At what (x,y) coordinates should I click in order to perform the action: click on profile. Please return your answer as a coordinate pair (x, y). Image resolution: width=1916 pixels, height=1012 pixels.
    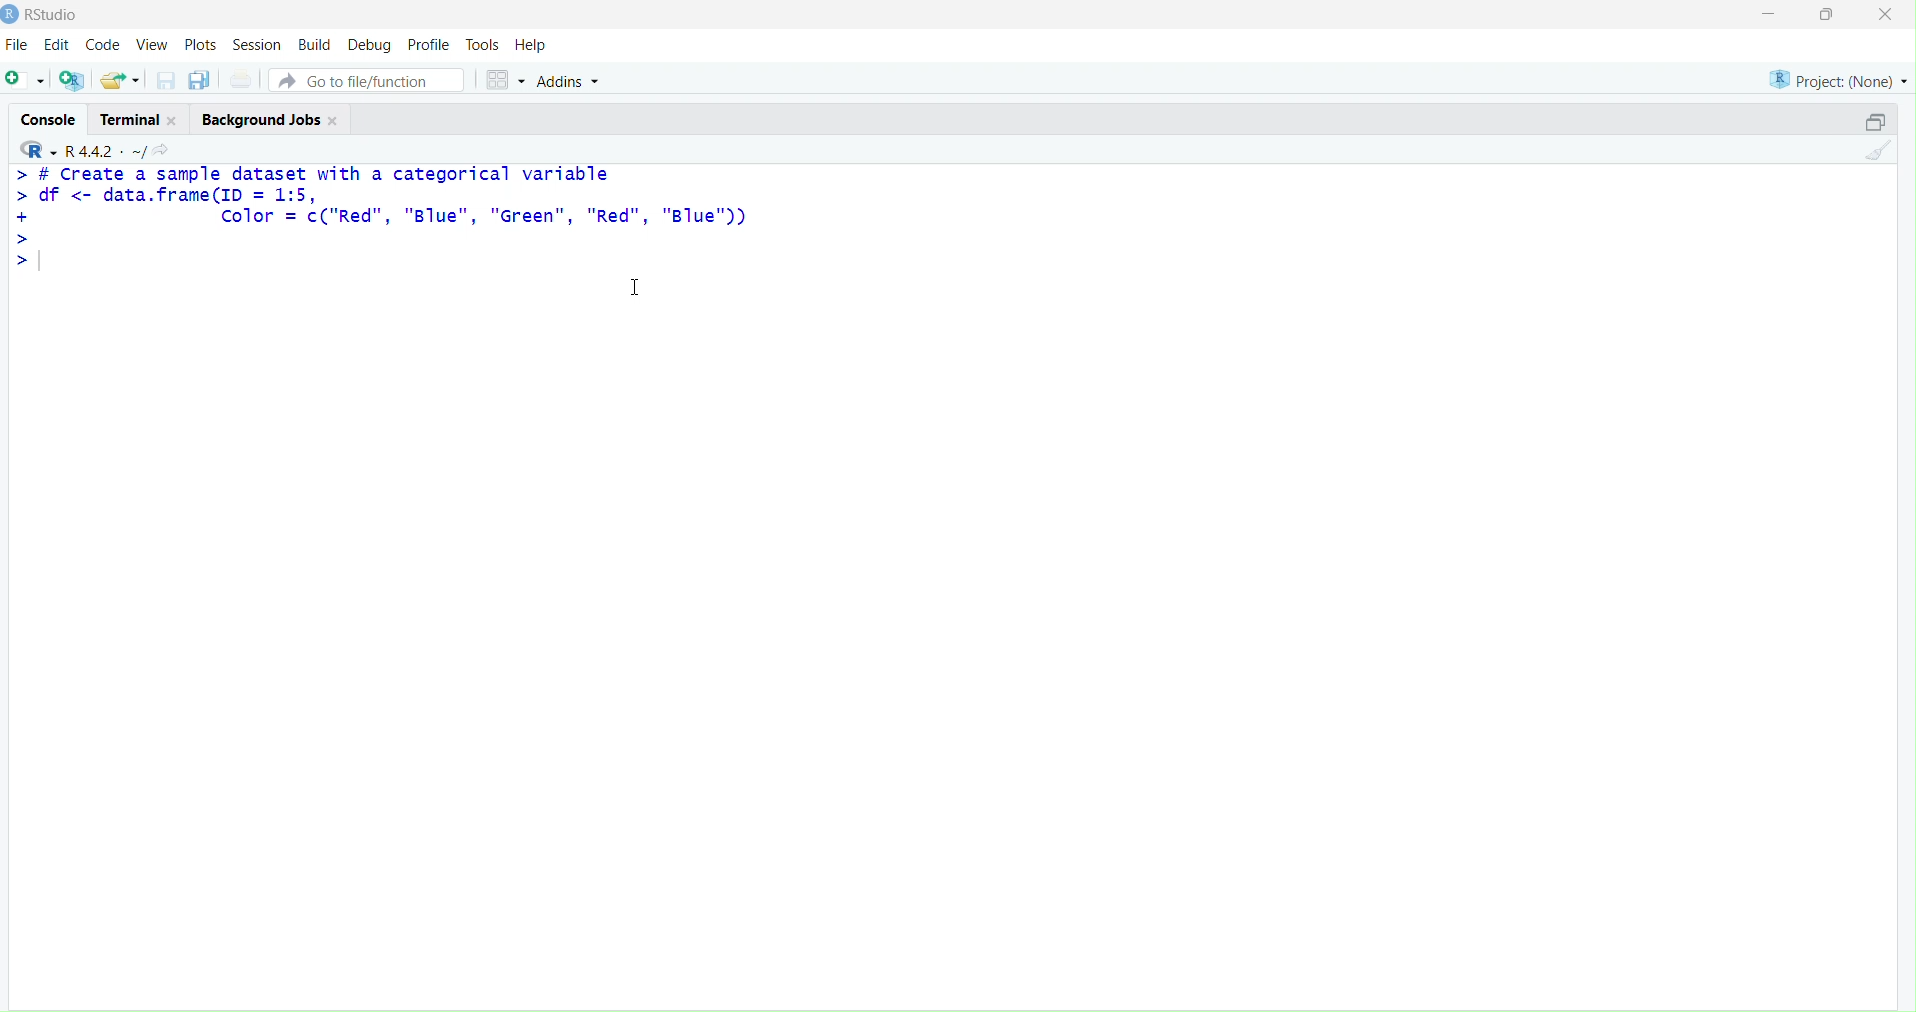
    Looking at the image, I should click on (432, 45).